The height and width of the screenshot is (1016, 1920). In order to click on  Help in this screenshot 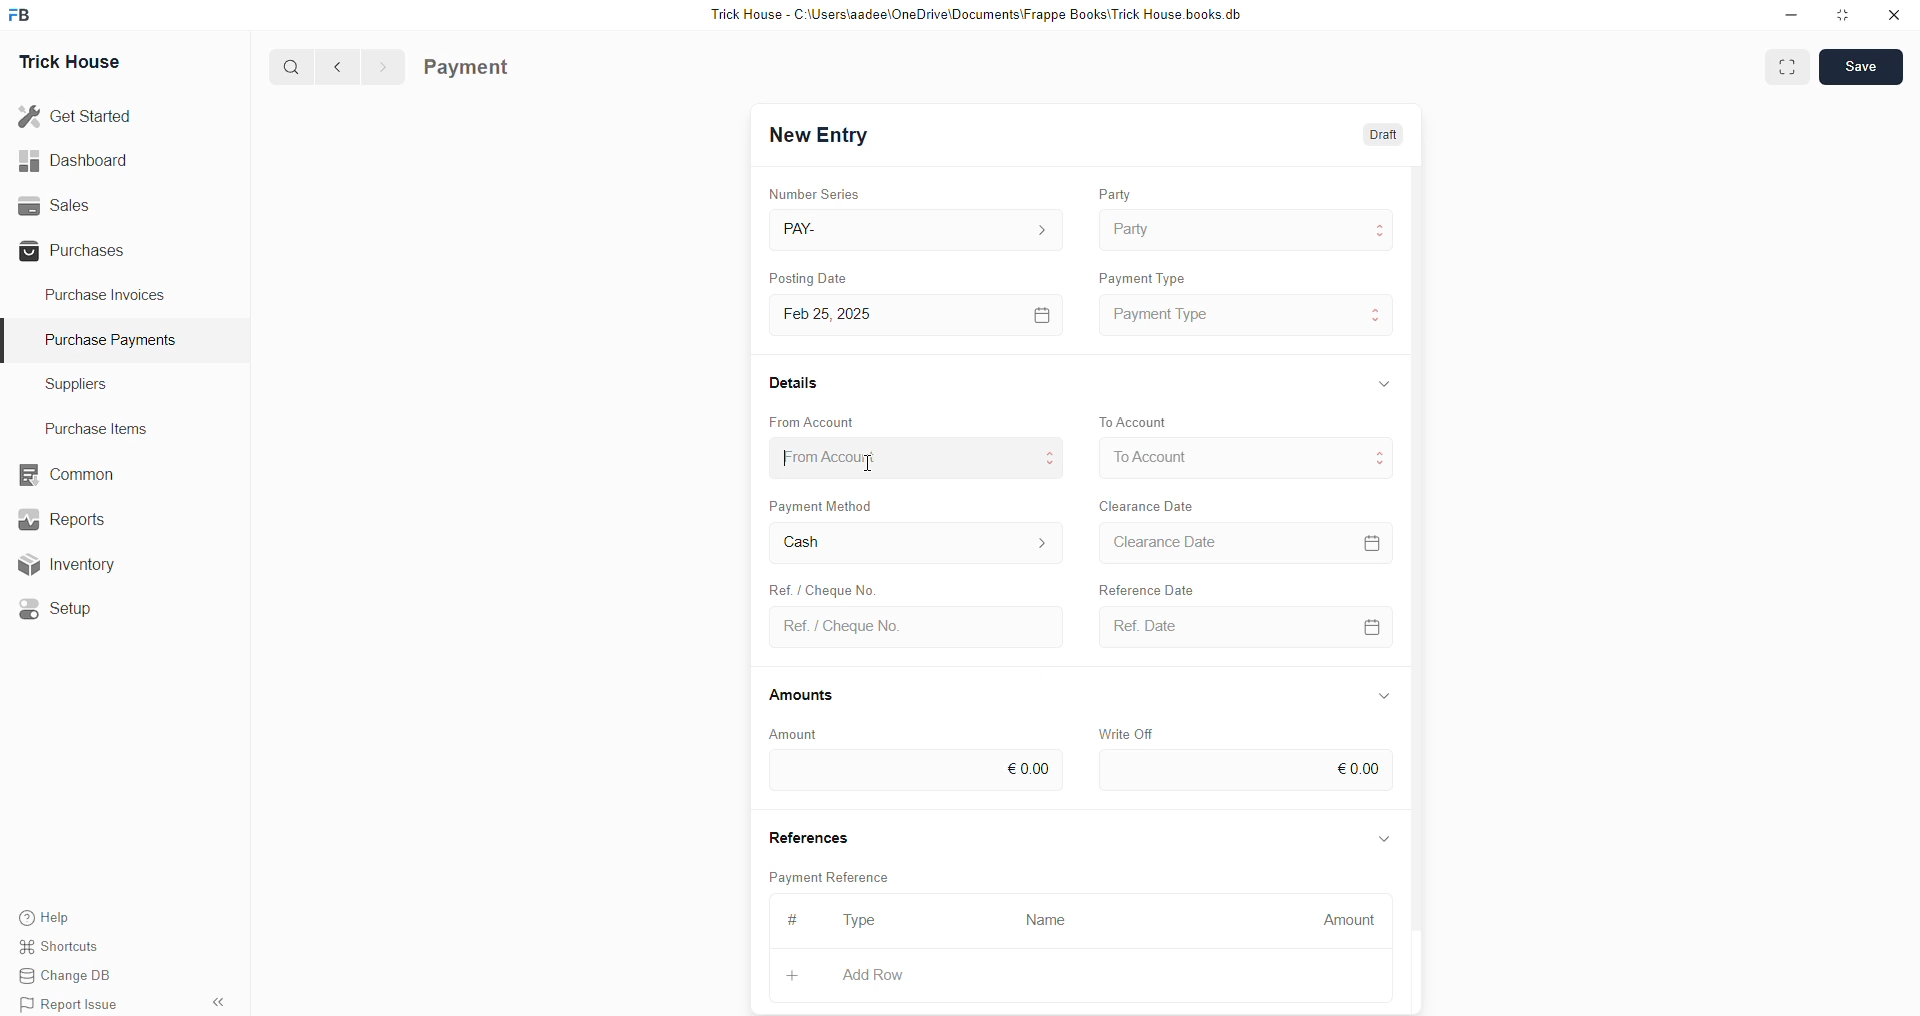, I will do `click(75, 915)`.